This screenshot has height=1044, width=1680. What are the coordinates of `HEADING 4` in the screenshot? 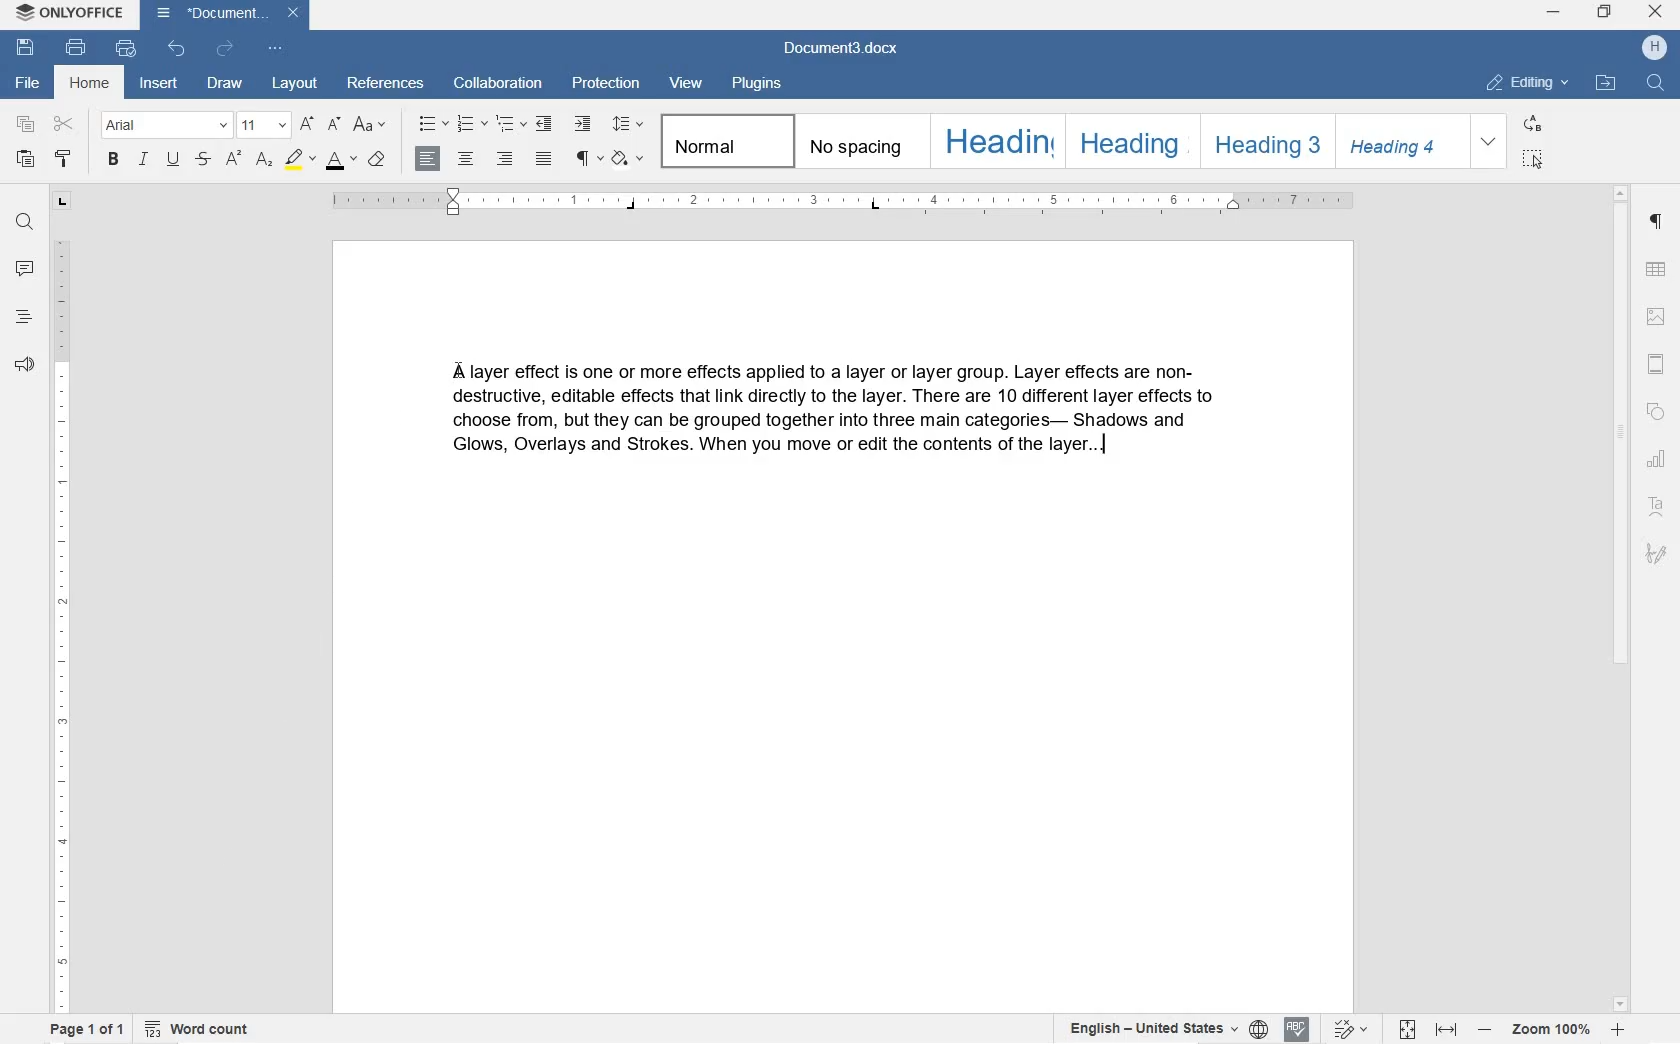 It's located at (1401, 142).